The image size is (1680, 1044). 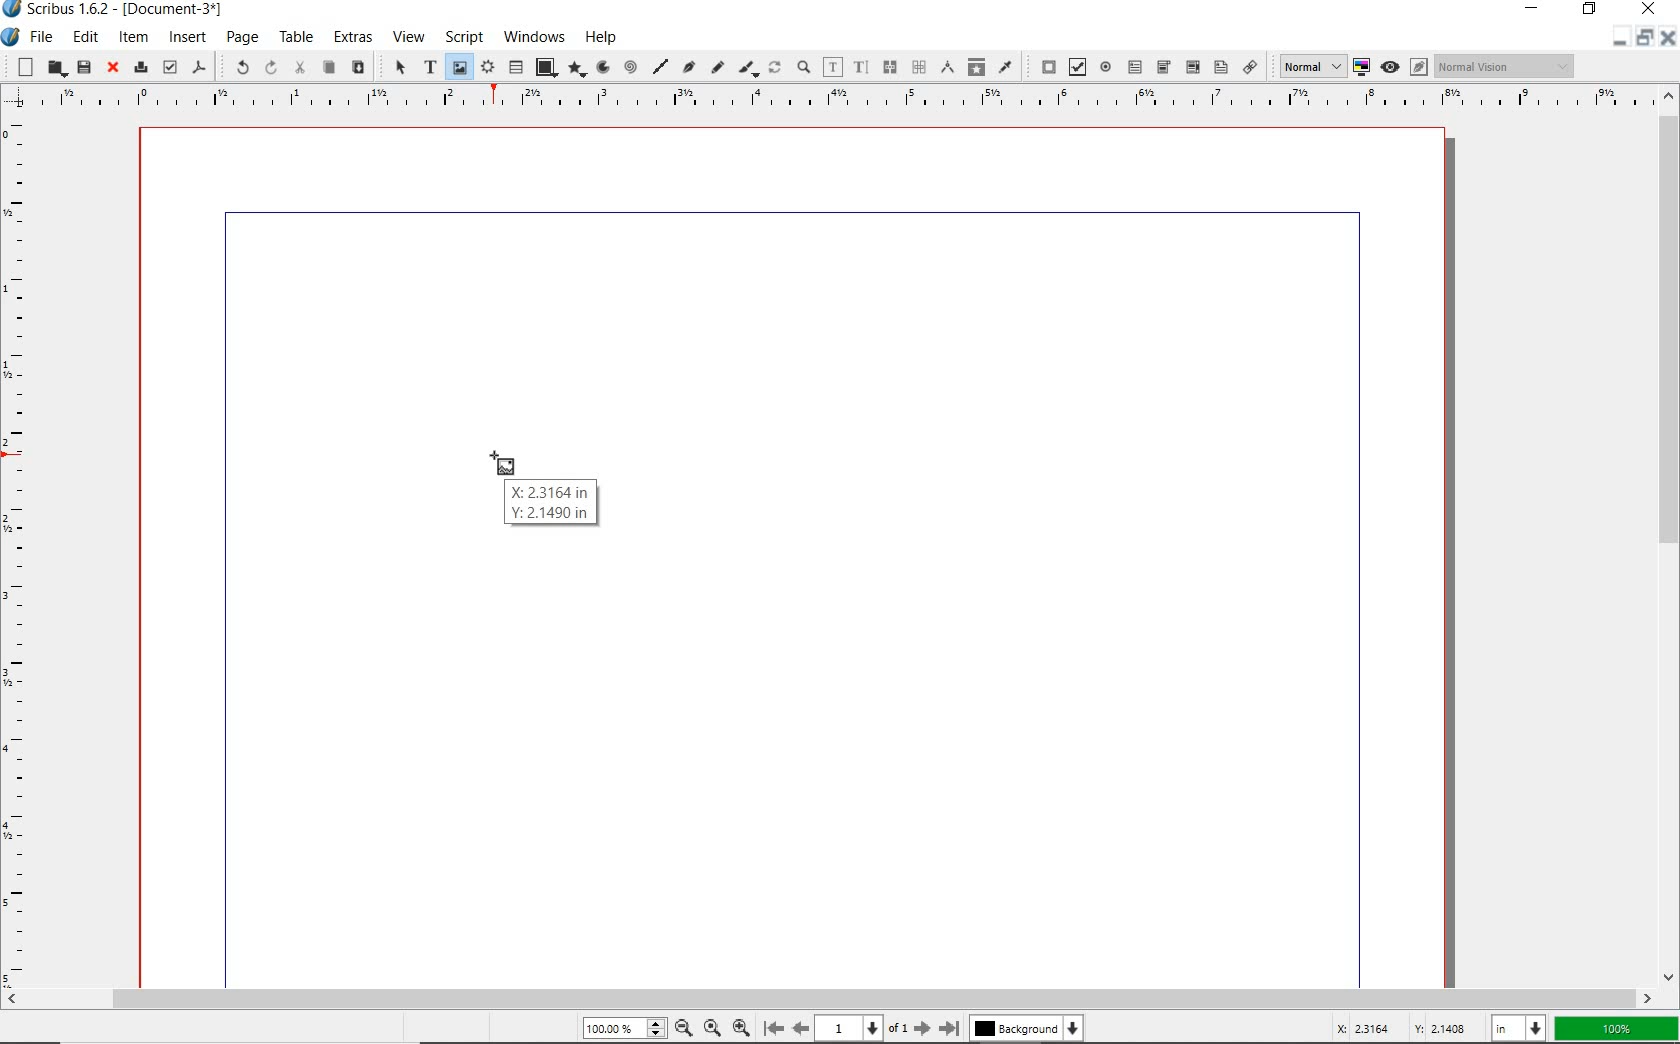 What do you see at coordinates (56, 69) in the screenshot?
I see `open` at bounding box center [56, 69].